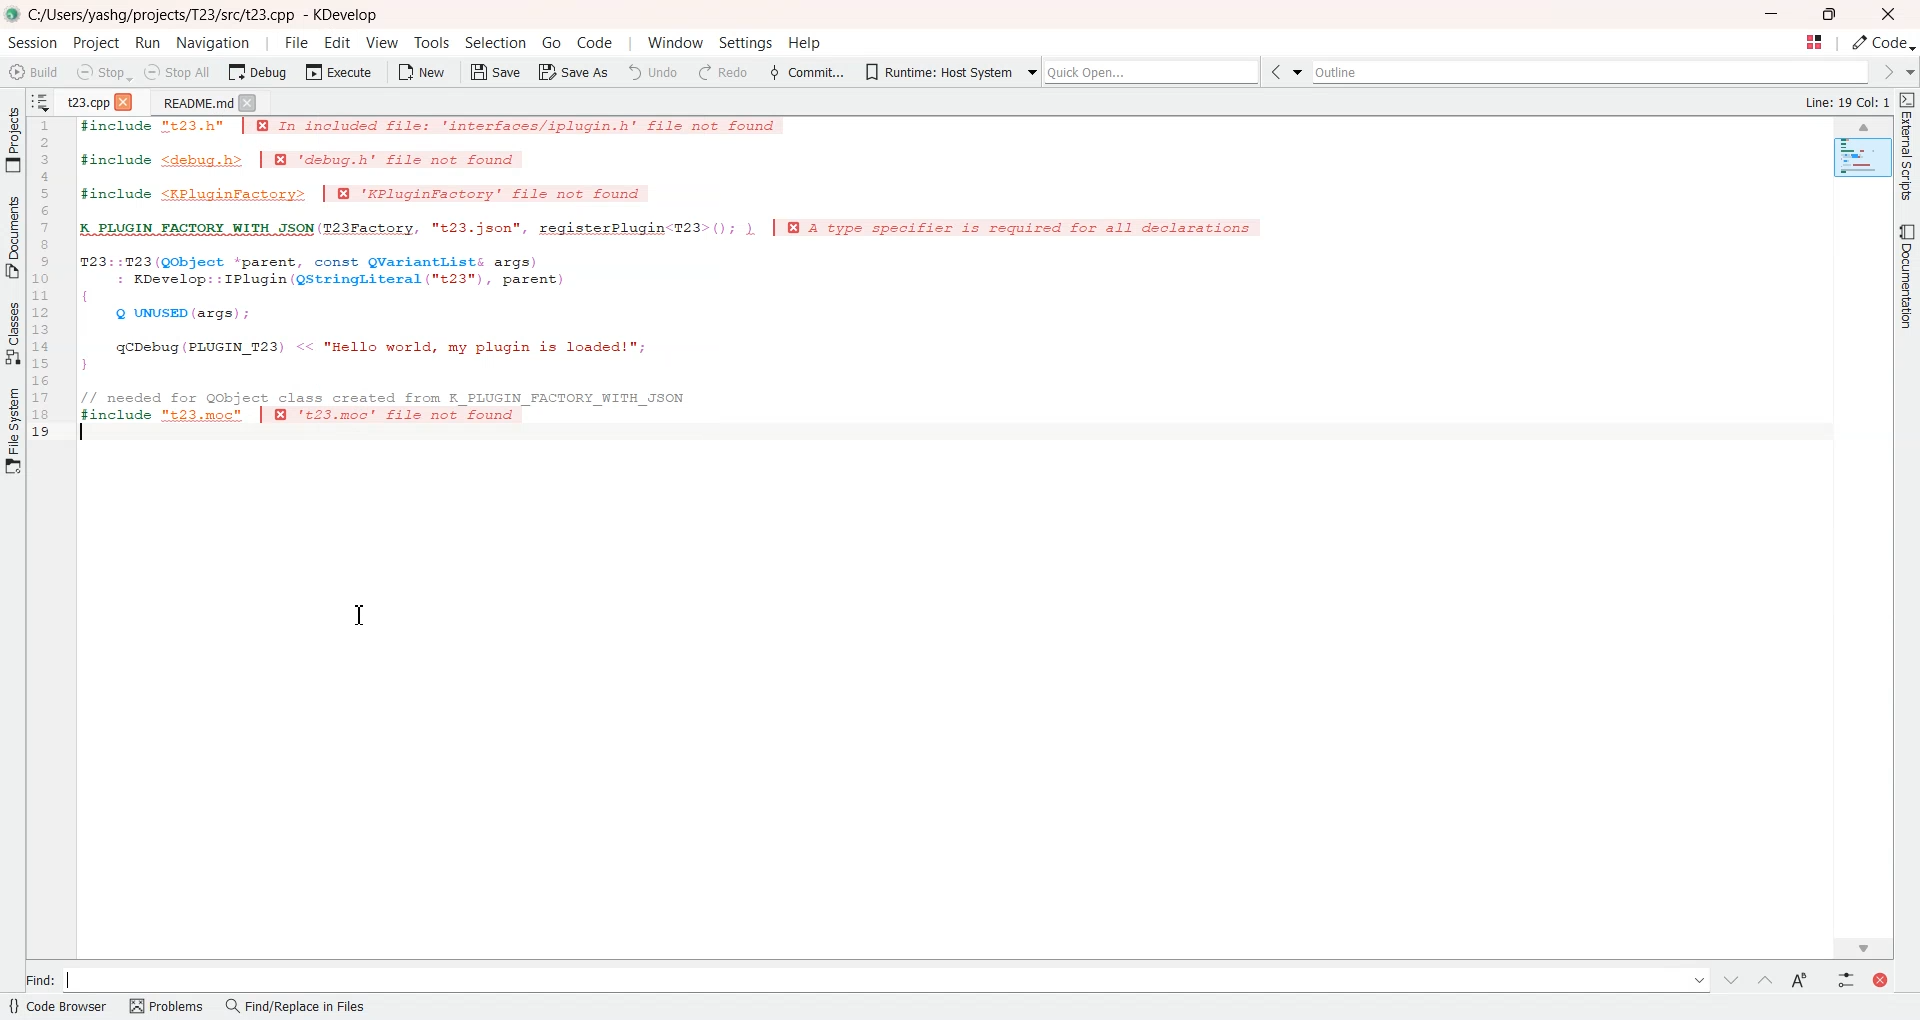 The image size is (1920, 1020). What do you see at coordinates (1302, 73) in the screenshot?
I see `Drop down box` at bounding box center [1302, 73].